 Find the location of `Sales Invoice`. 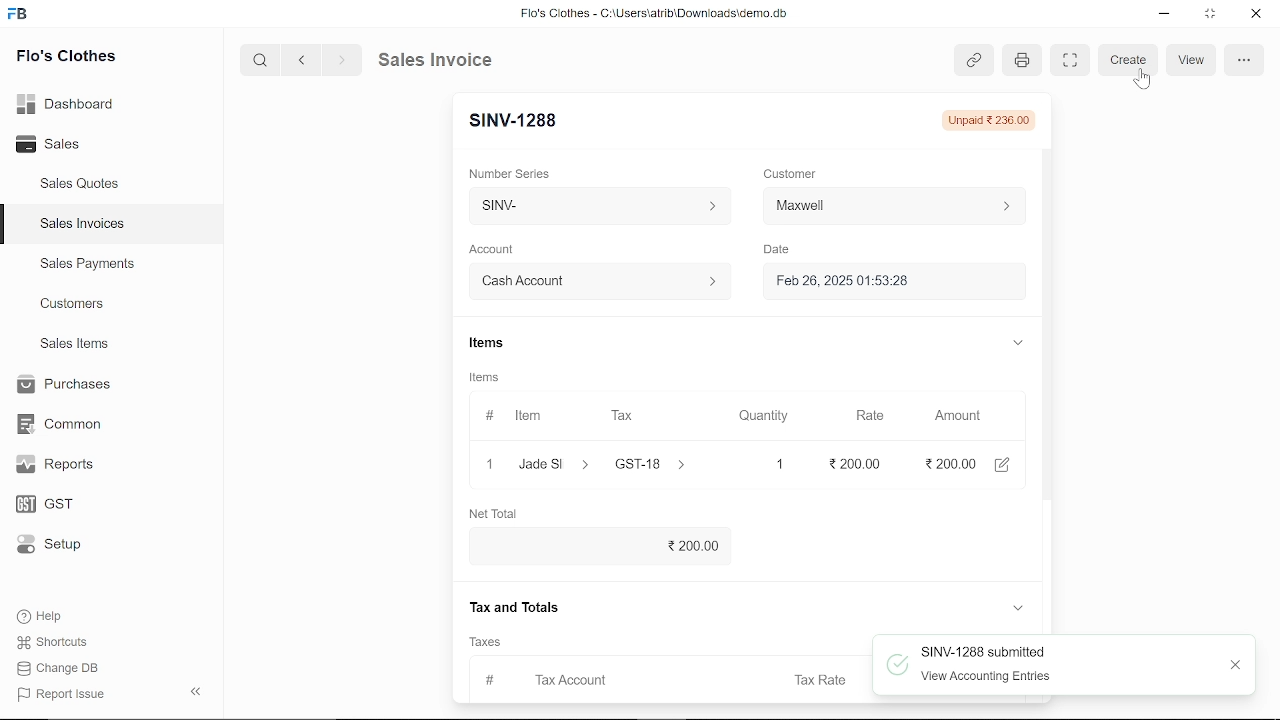

Sales Invoice is located at coordinates (450, 59).